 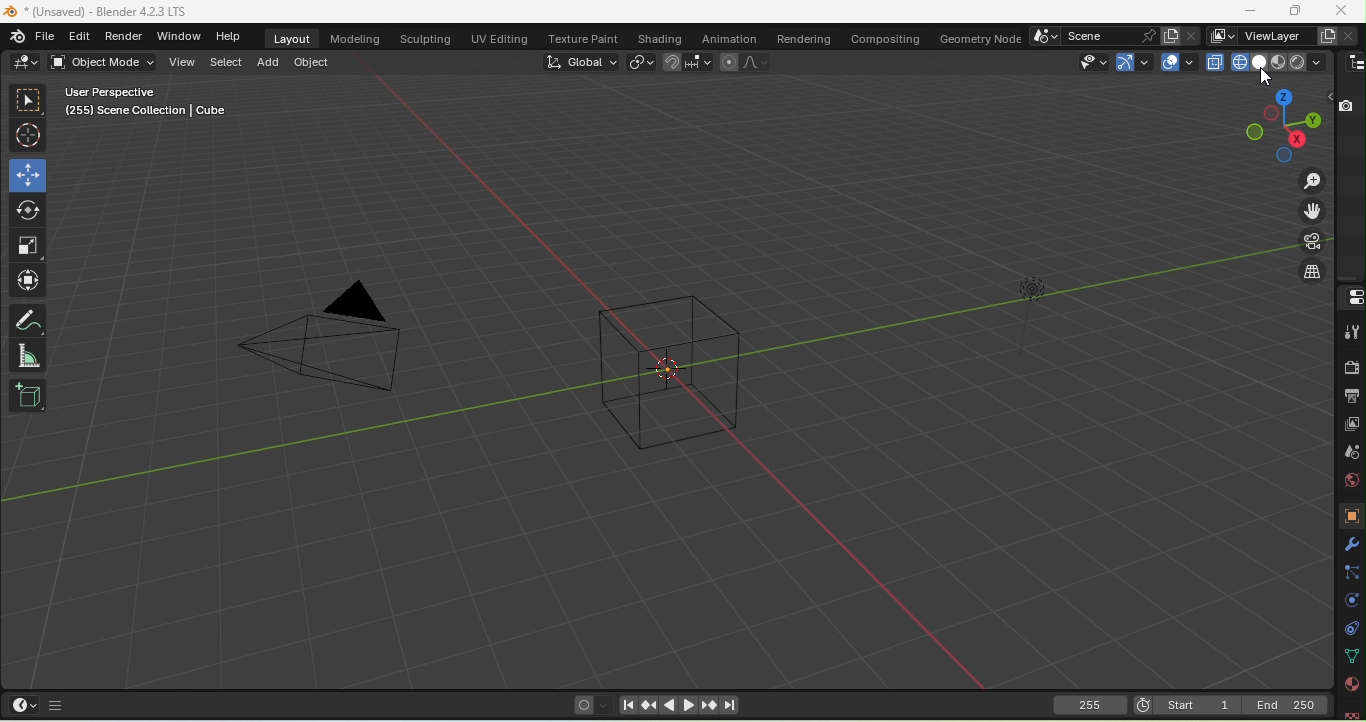 I want to click on Render, so click(x=121, y=36).